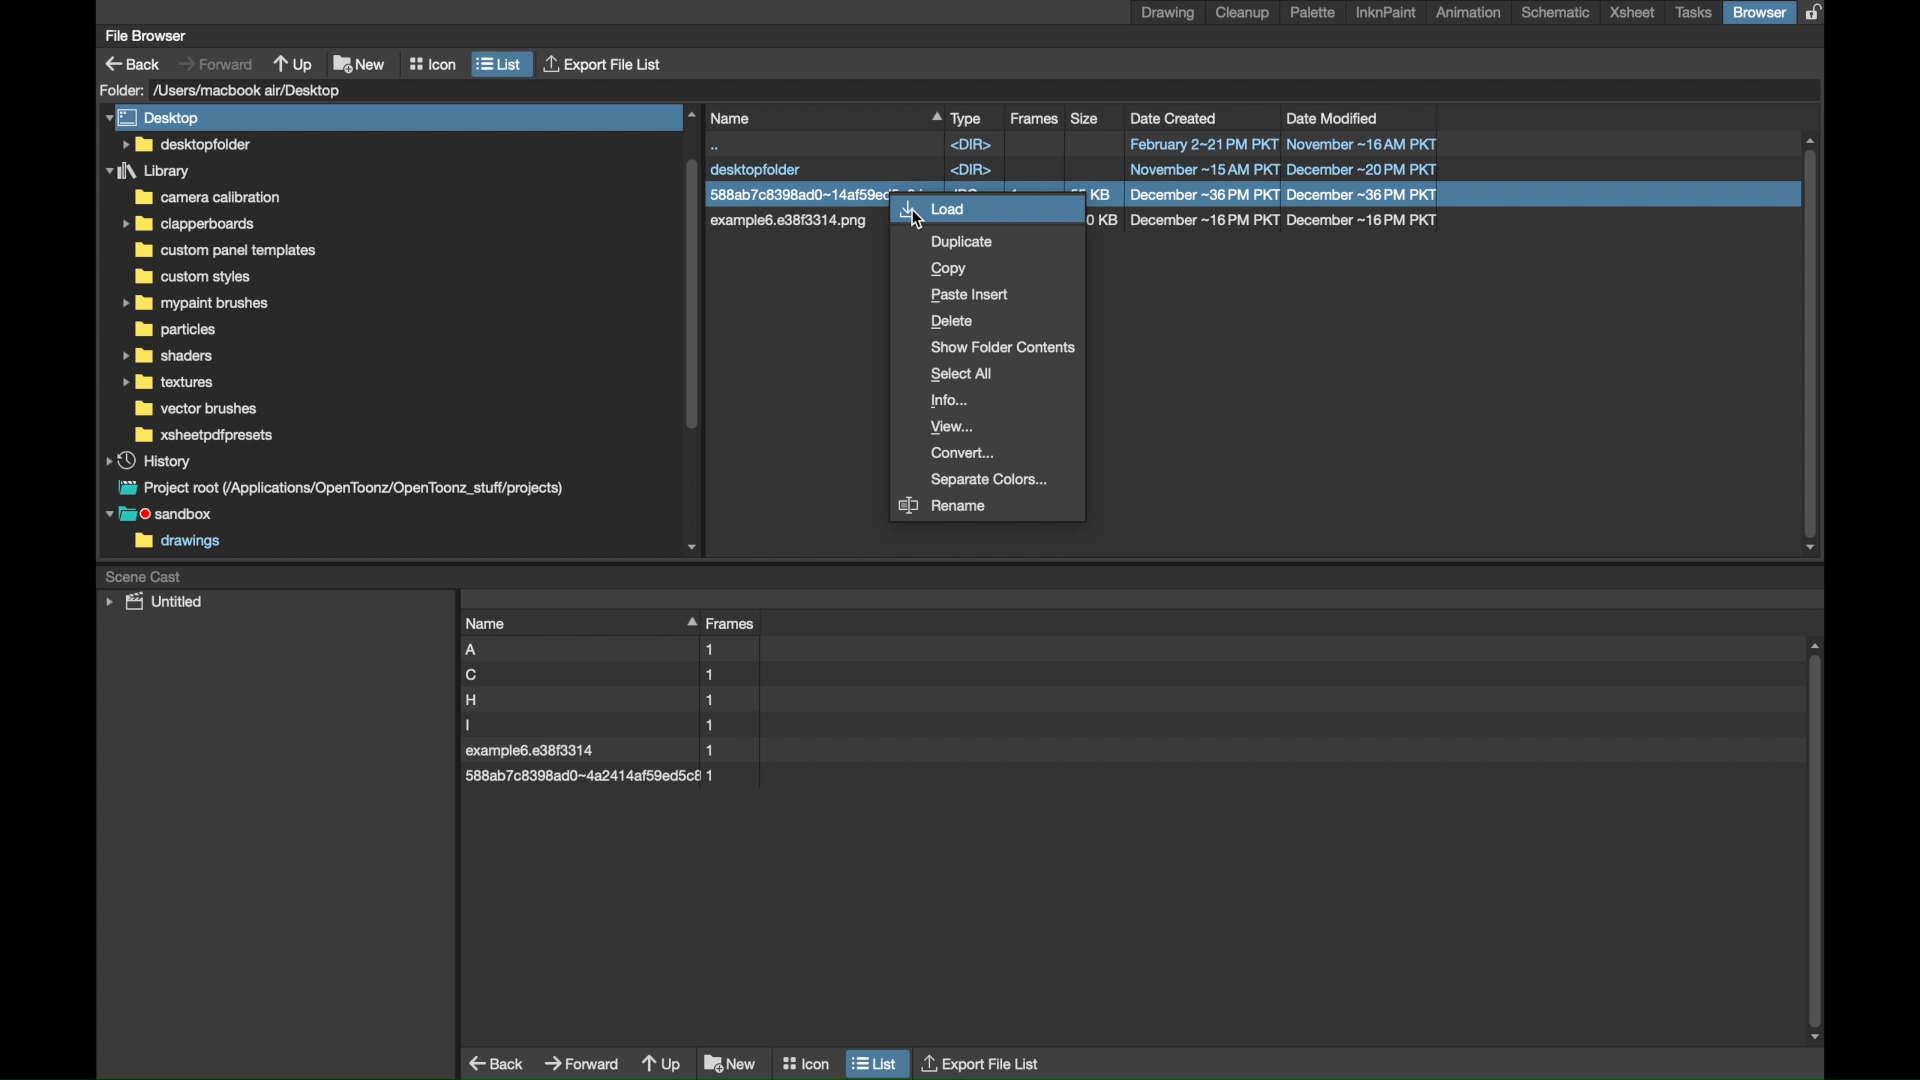 The width and height of the screenshot is (1920, 1080). What do you see at coordinates (164, 516) in the screenshot?
I see `sandbox` at bounding box center [164, 516].